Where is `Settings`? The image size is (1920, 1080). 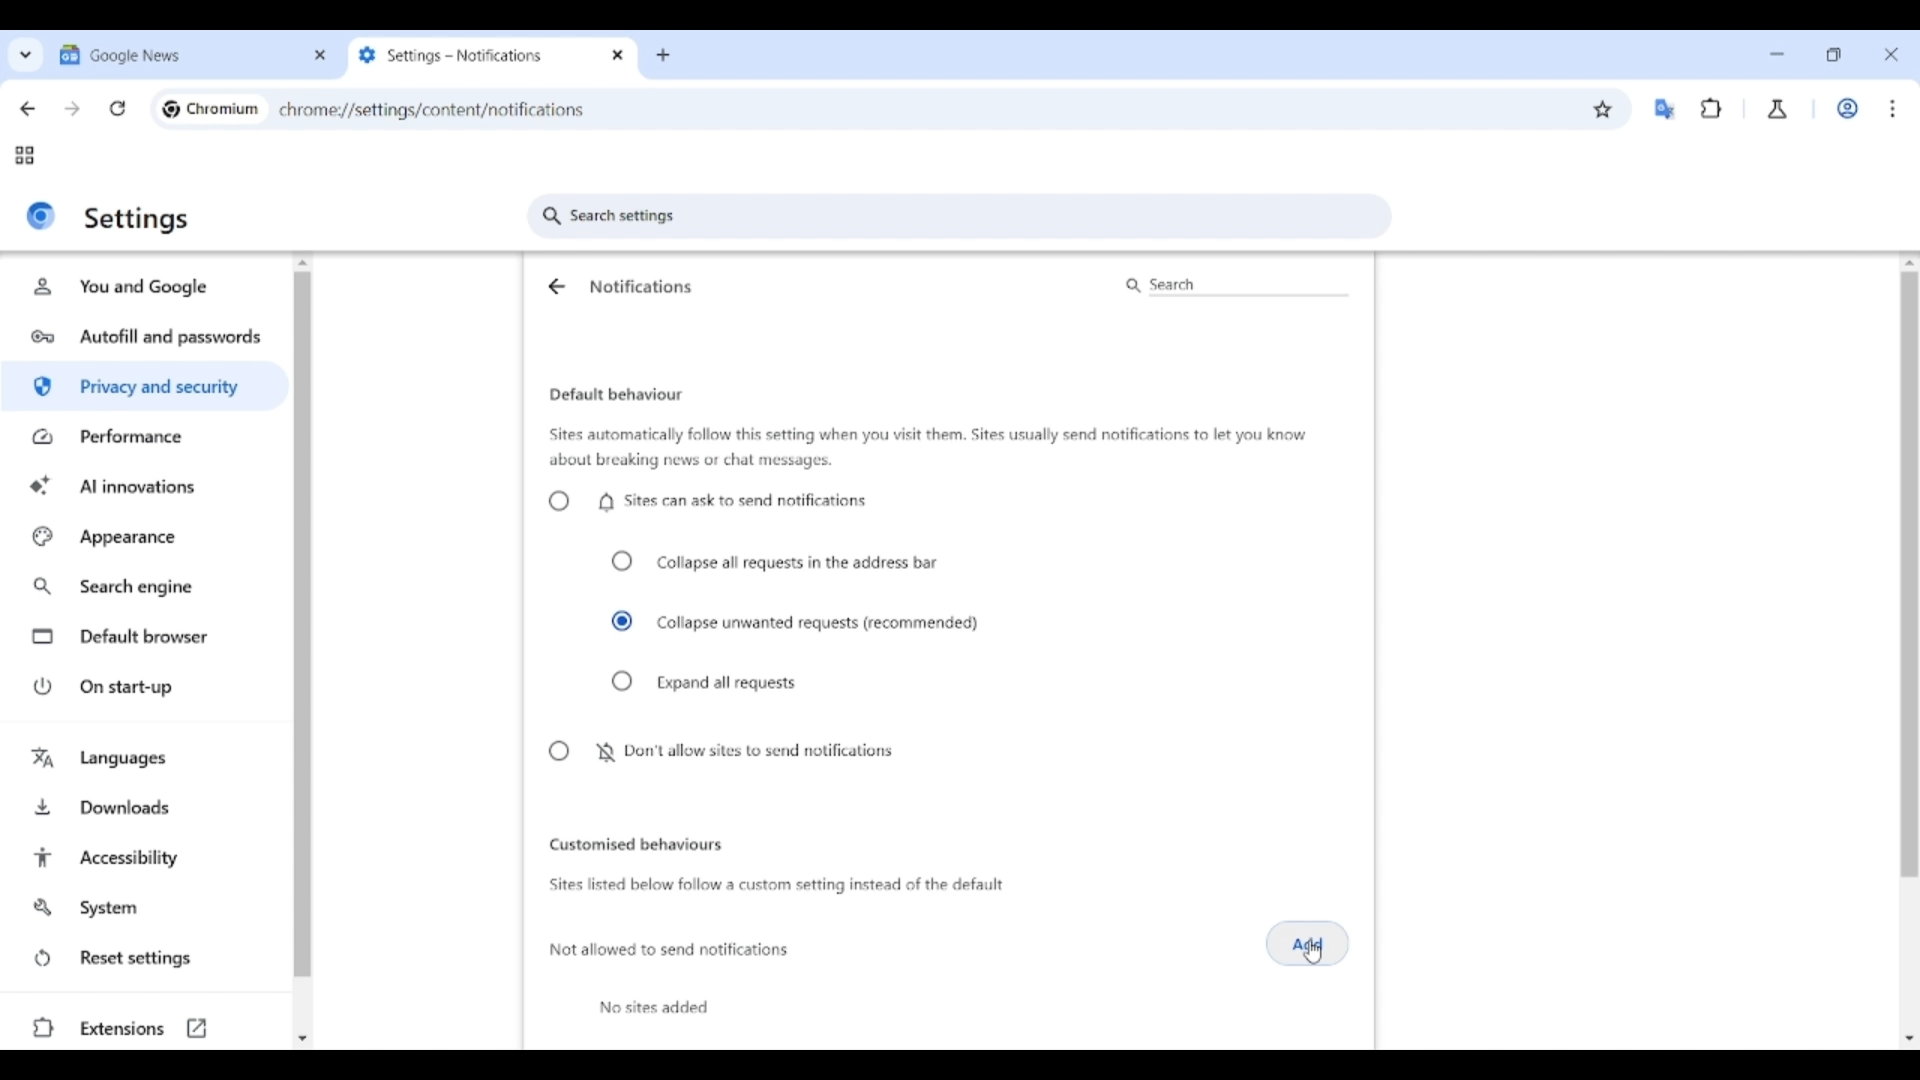 Settings is located at coordinates (138, 219).